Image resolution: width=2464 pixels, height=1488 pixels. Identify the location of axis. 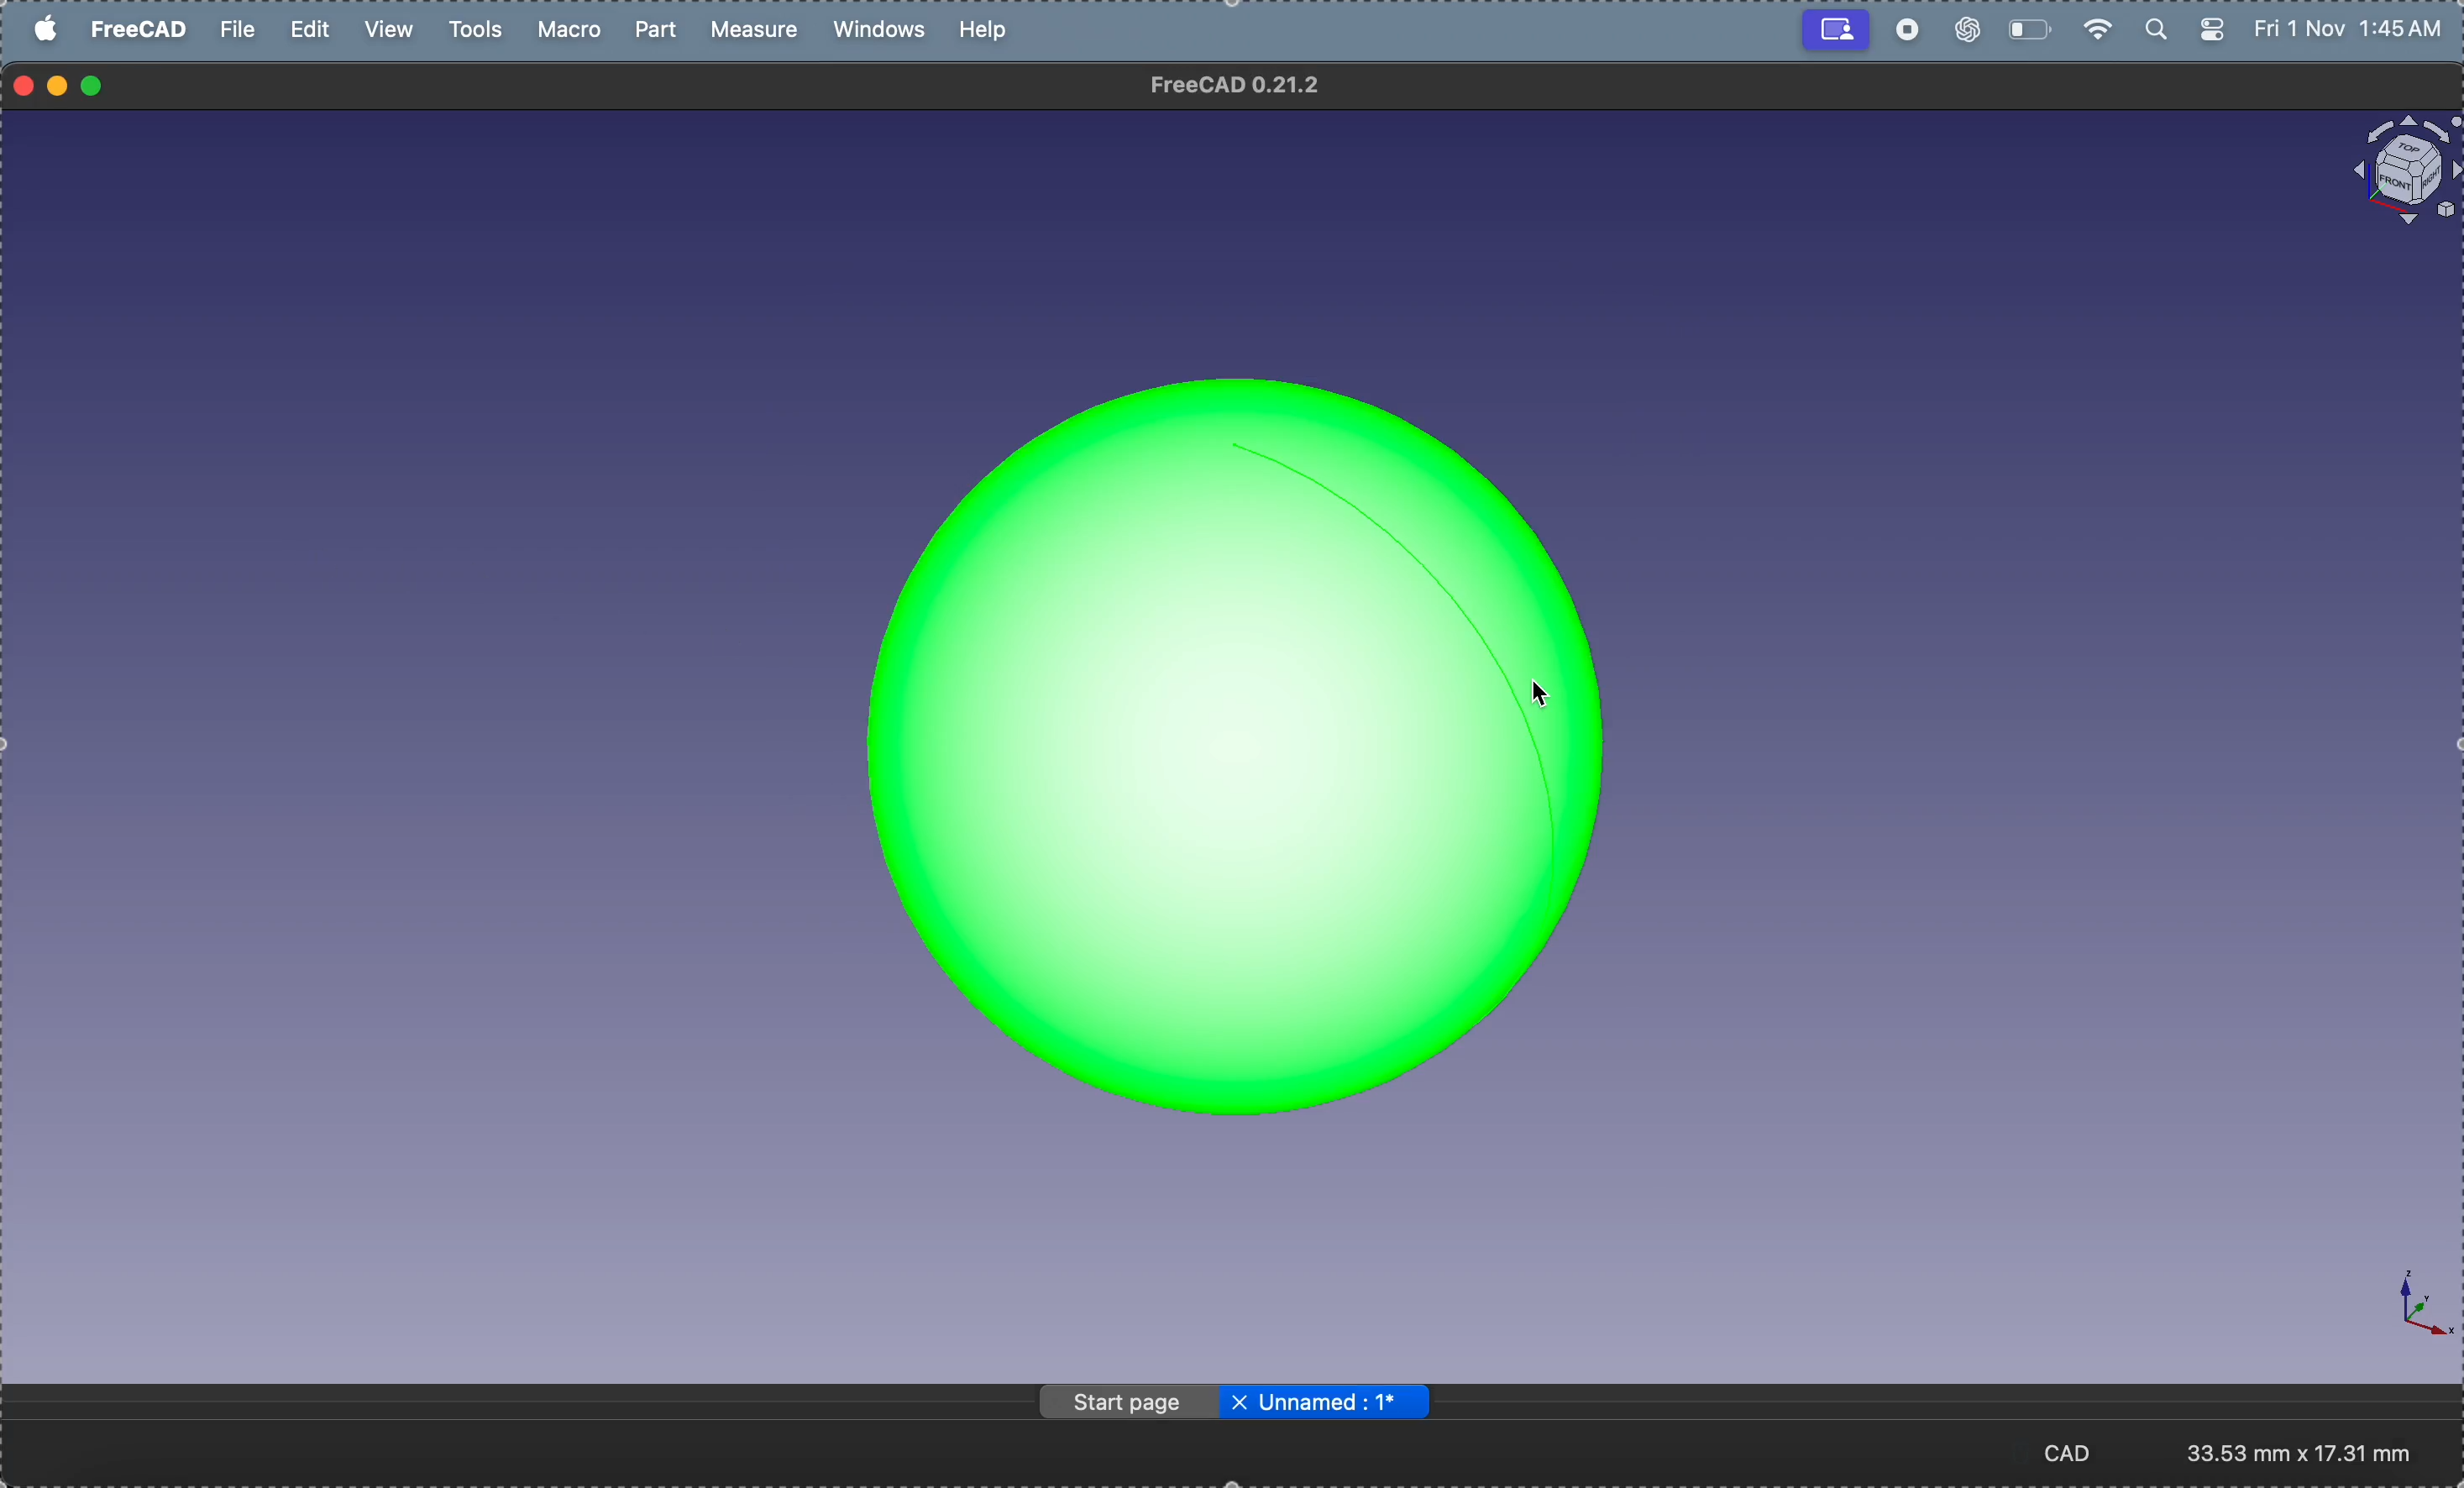
(2406, 1309).